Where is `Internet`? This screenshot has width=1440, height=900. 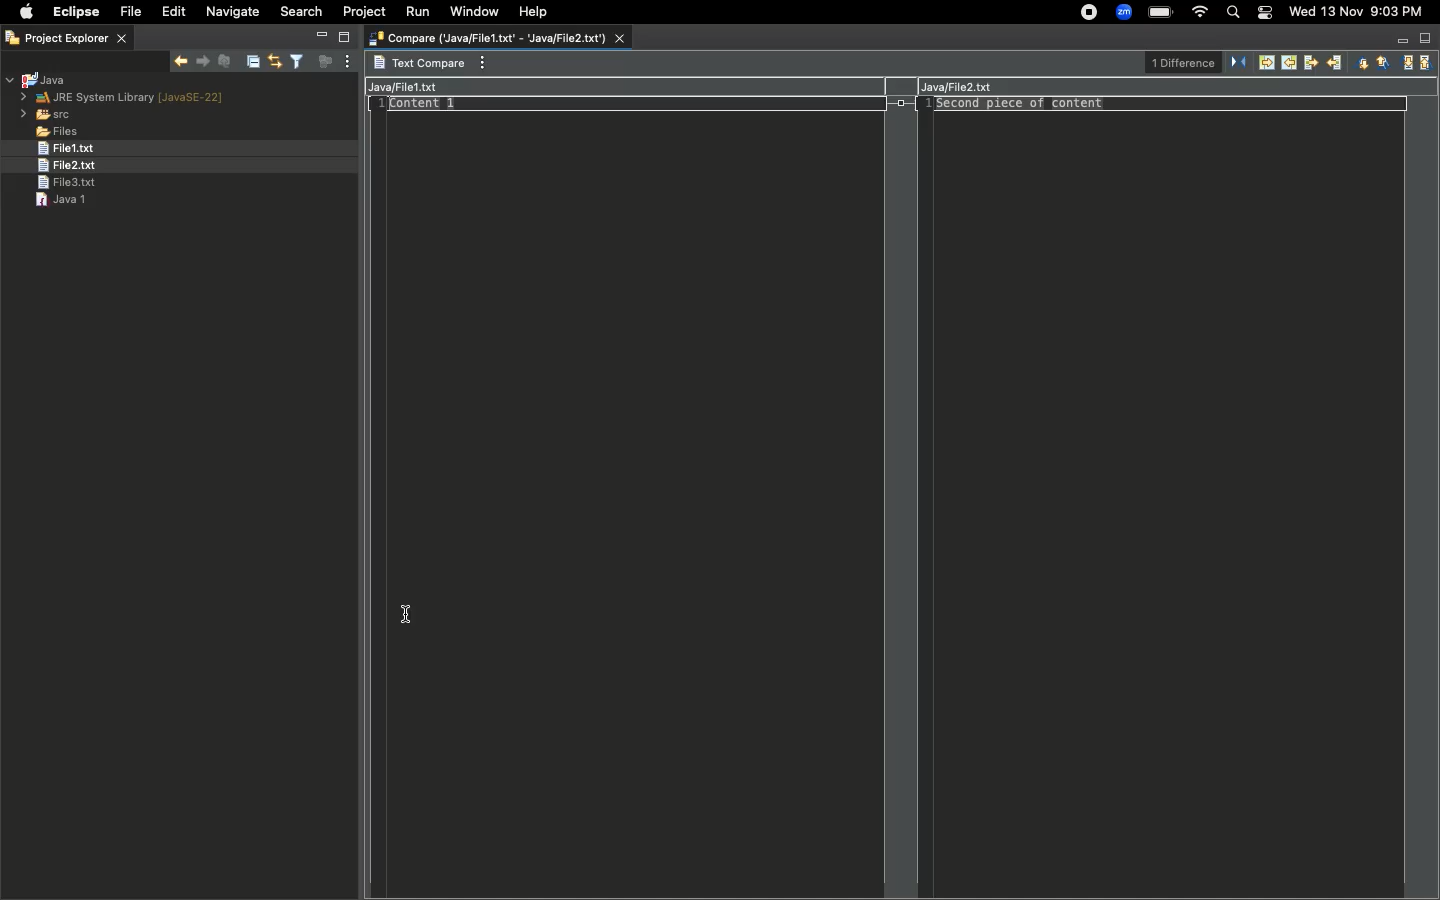 Internet is located at coordinates (1201, 12).